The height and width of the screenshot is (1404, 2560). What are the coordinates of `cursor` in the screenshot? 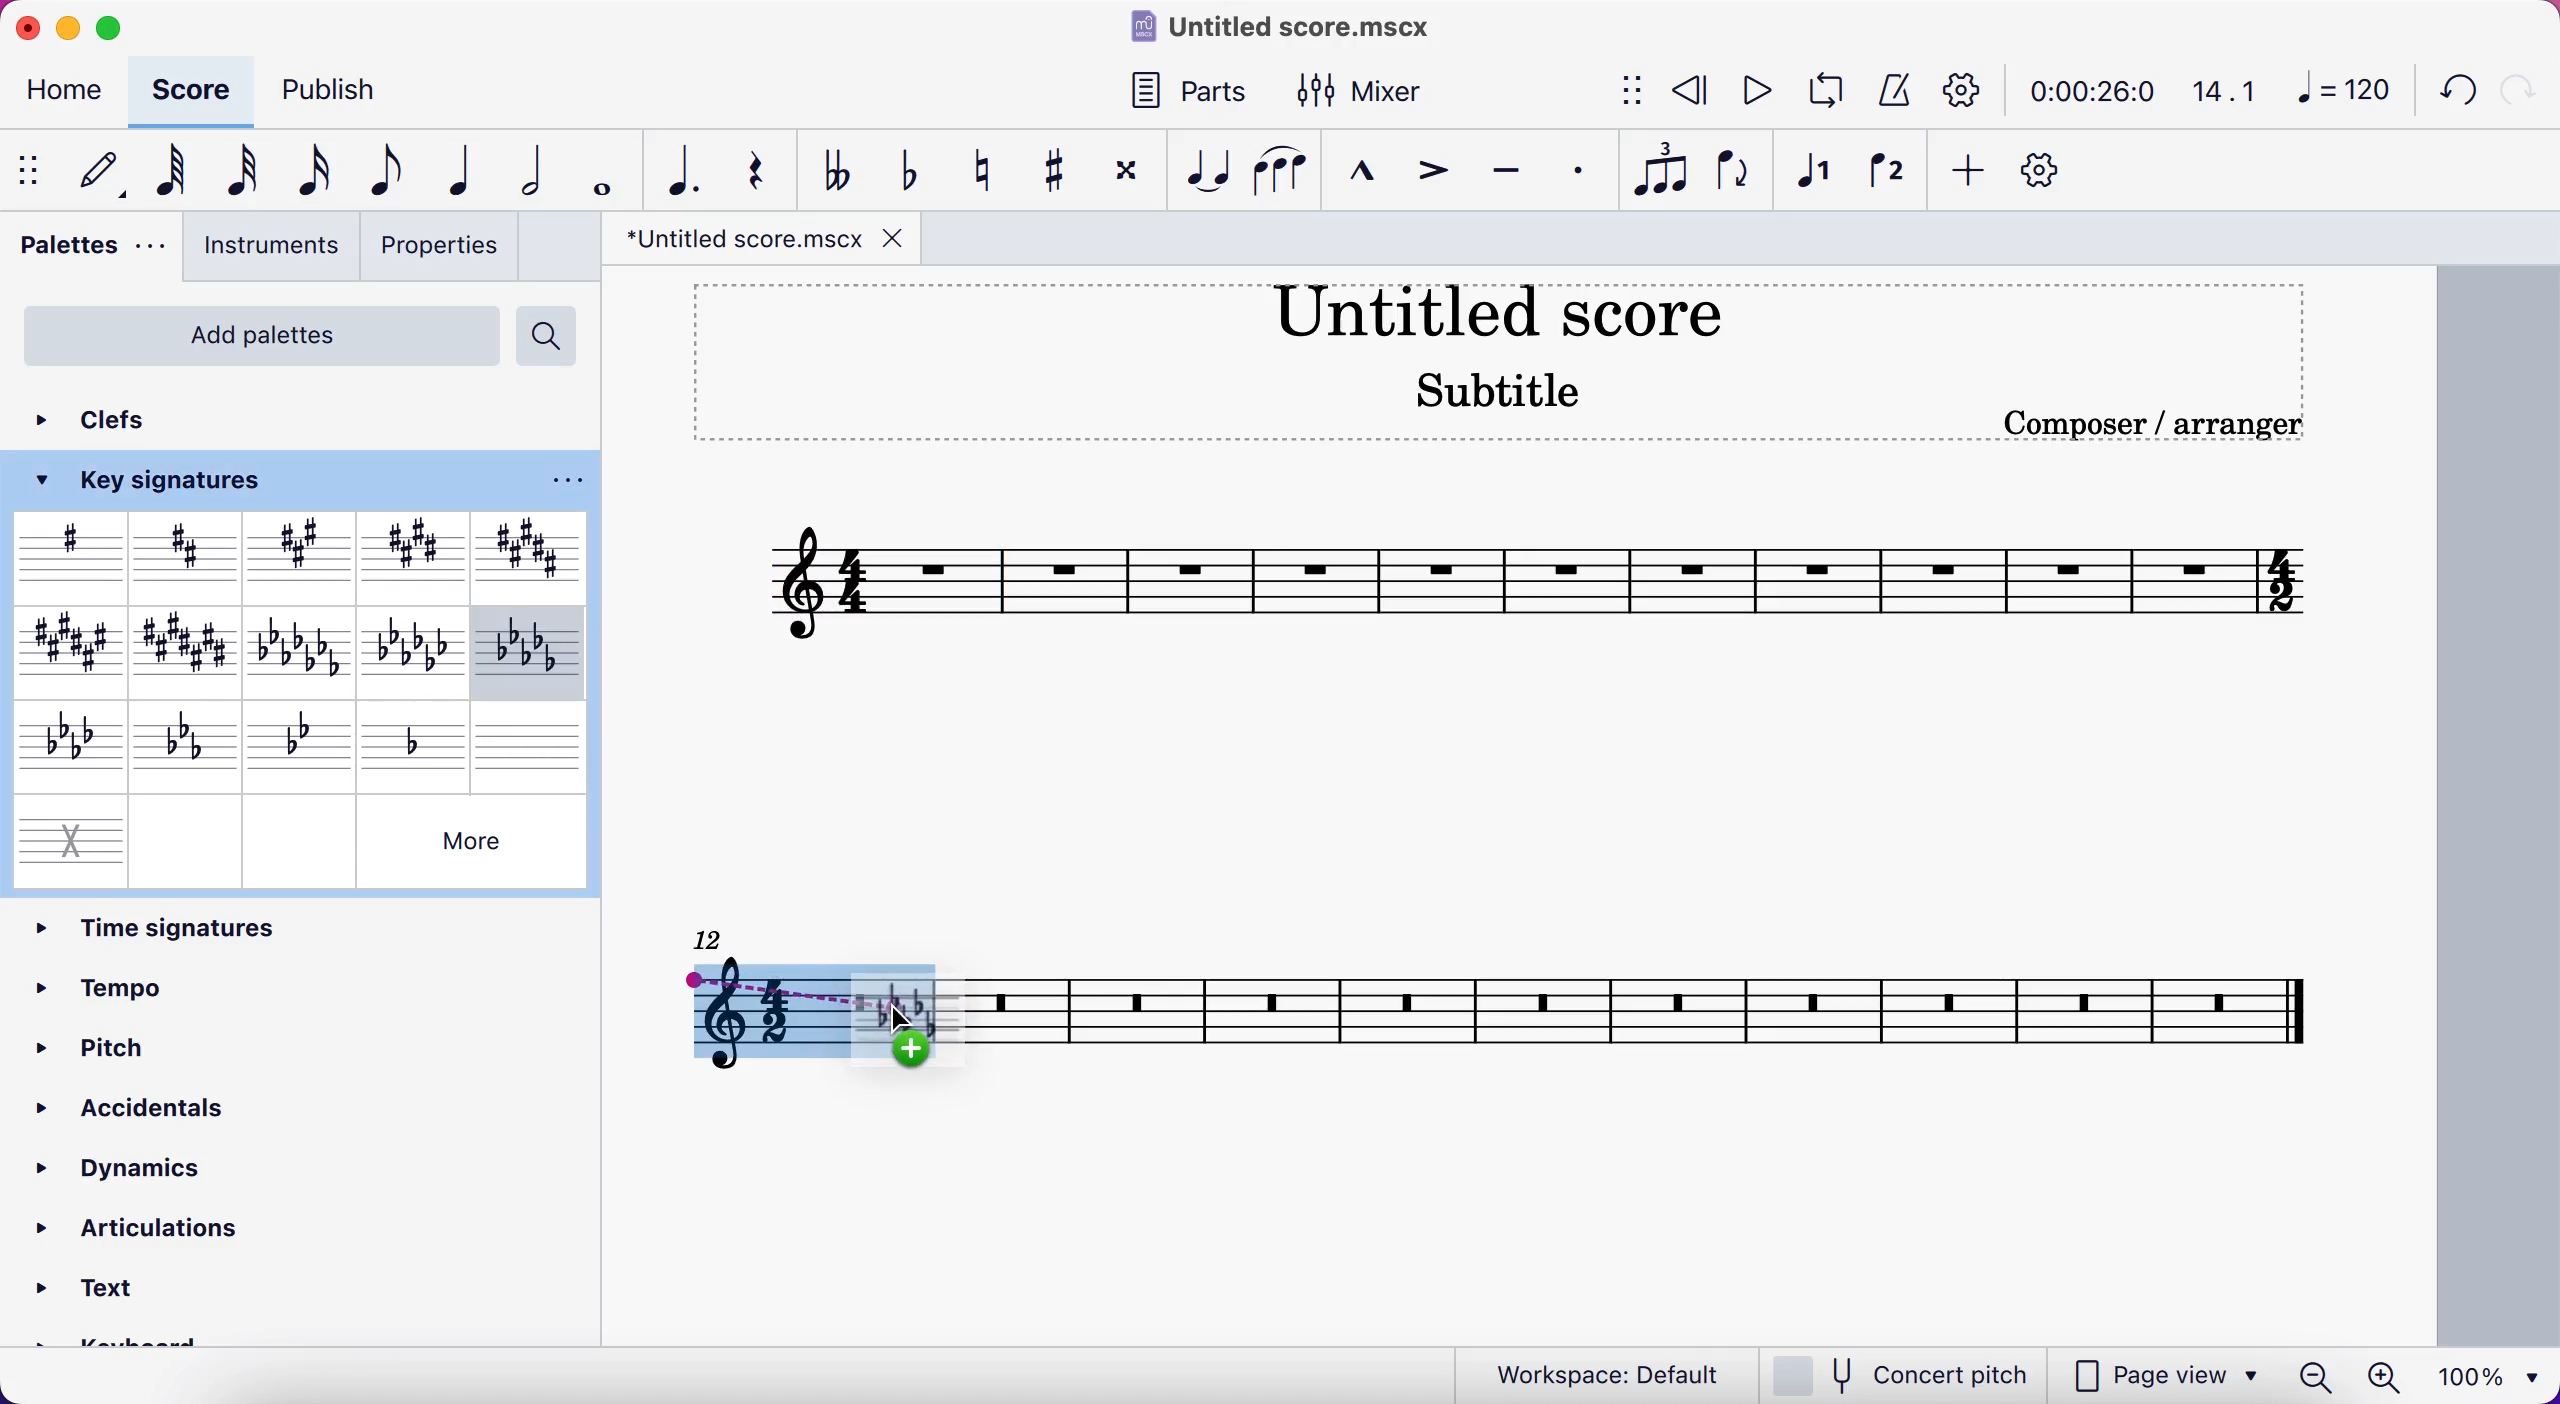 It's located at (899, 1029).